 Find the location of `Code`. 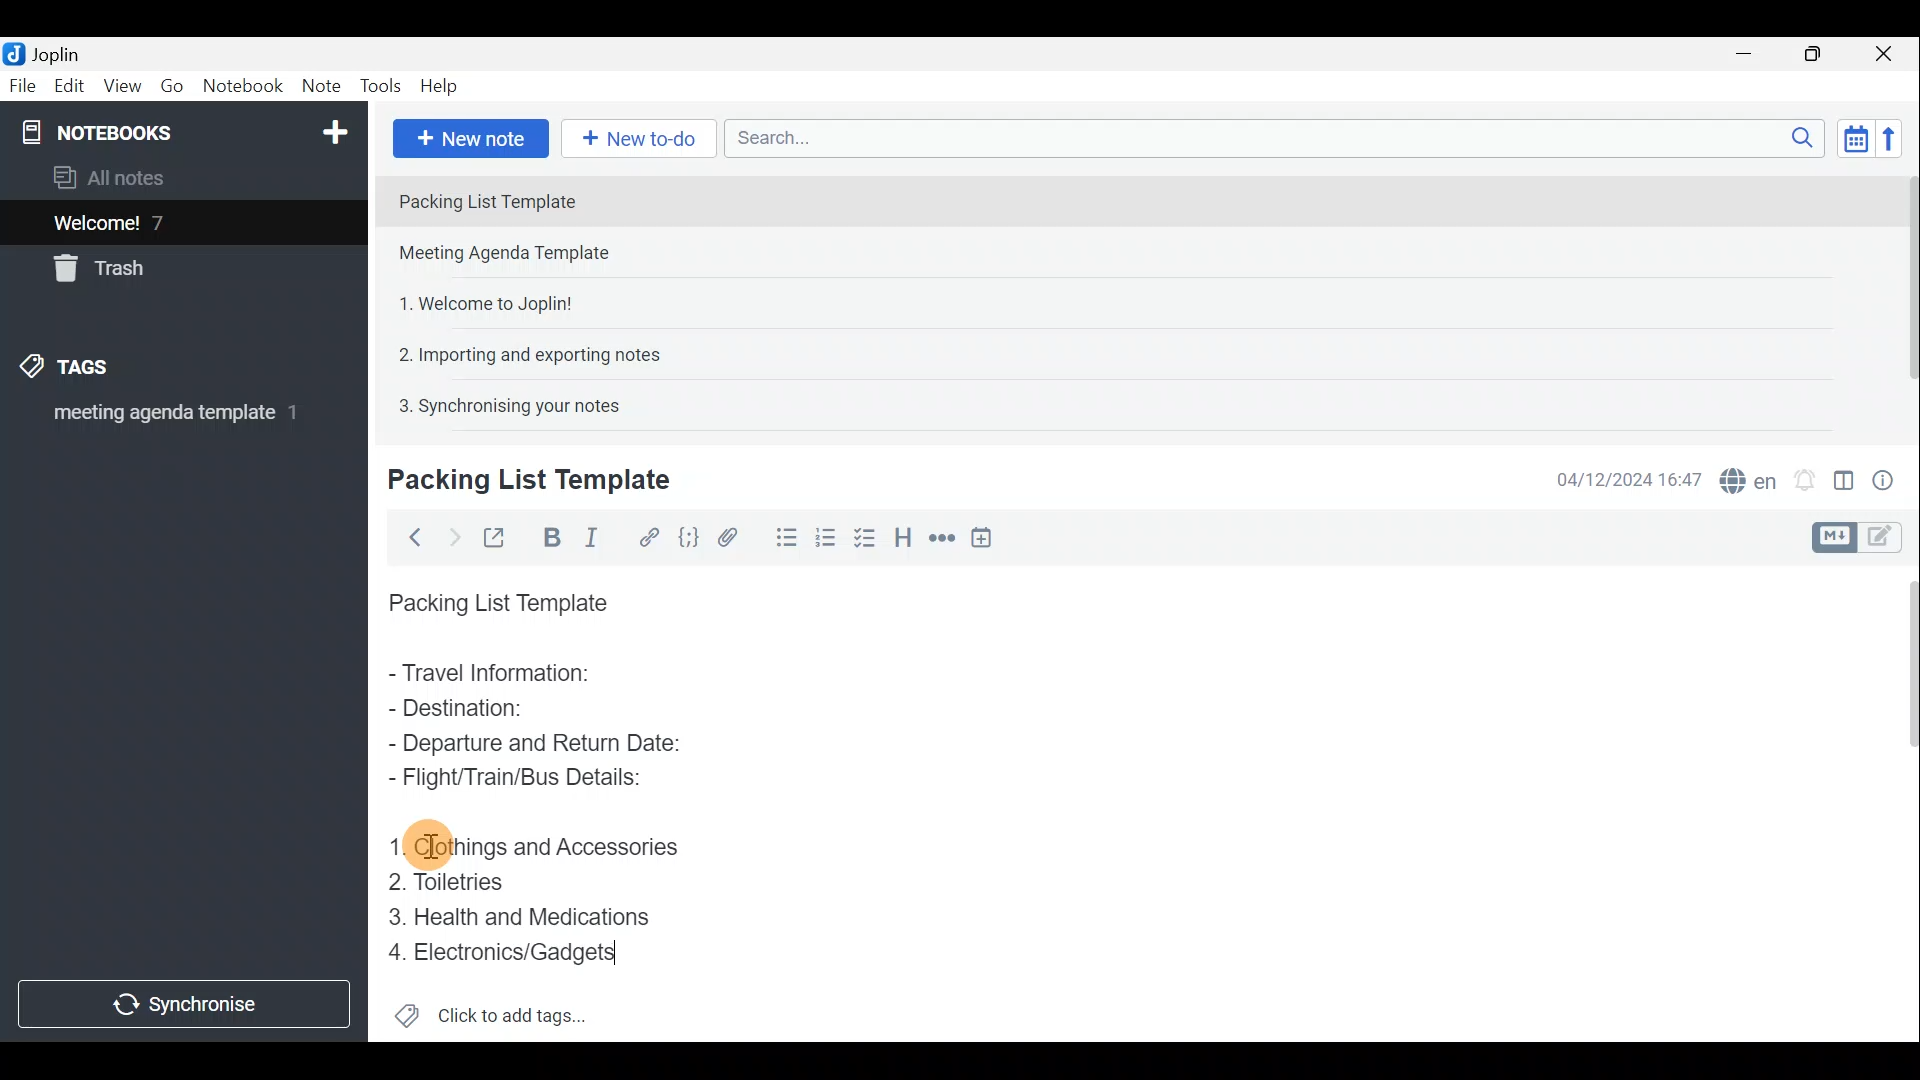

Code is located at coordinates (688, 536).